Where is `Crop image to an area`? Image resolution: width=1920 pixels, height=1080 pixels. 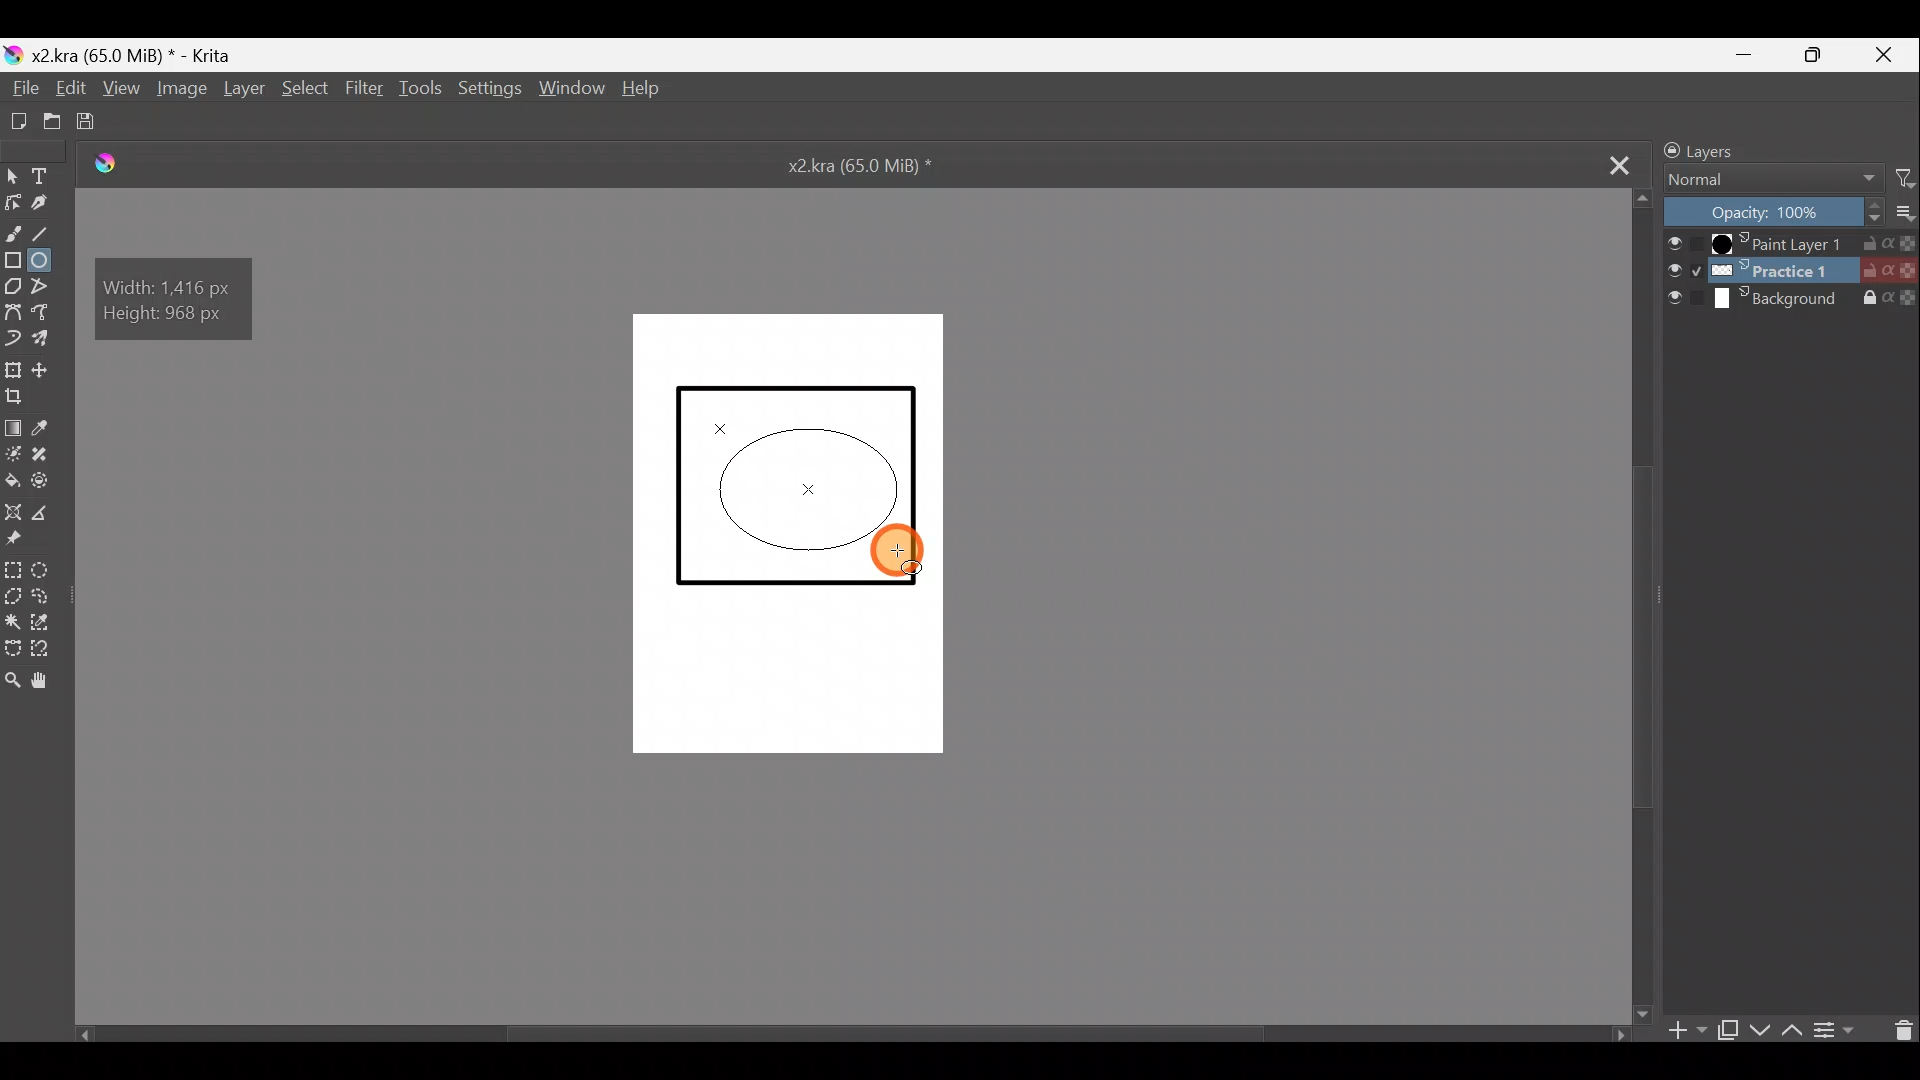
Crop image to an area is located at coordinates (23, 400).